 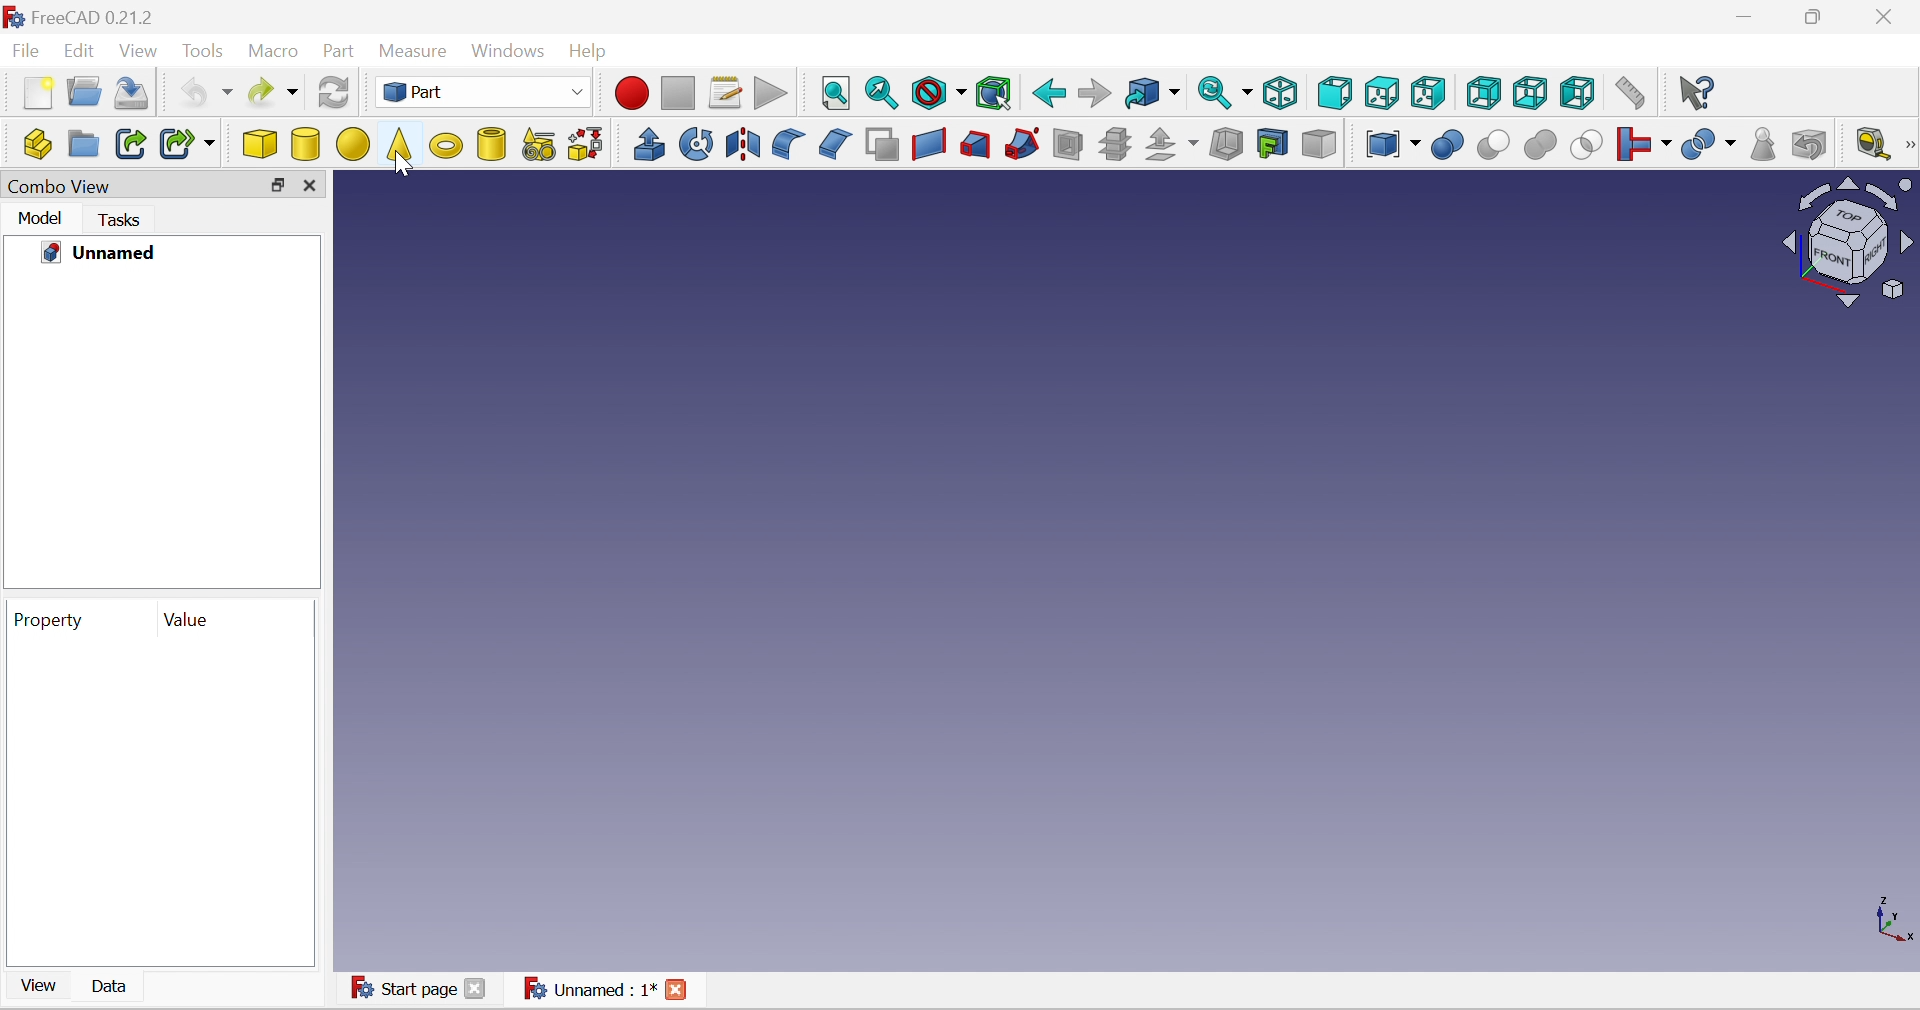 I want to click on Shape builder, so click(x=585, y=144).